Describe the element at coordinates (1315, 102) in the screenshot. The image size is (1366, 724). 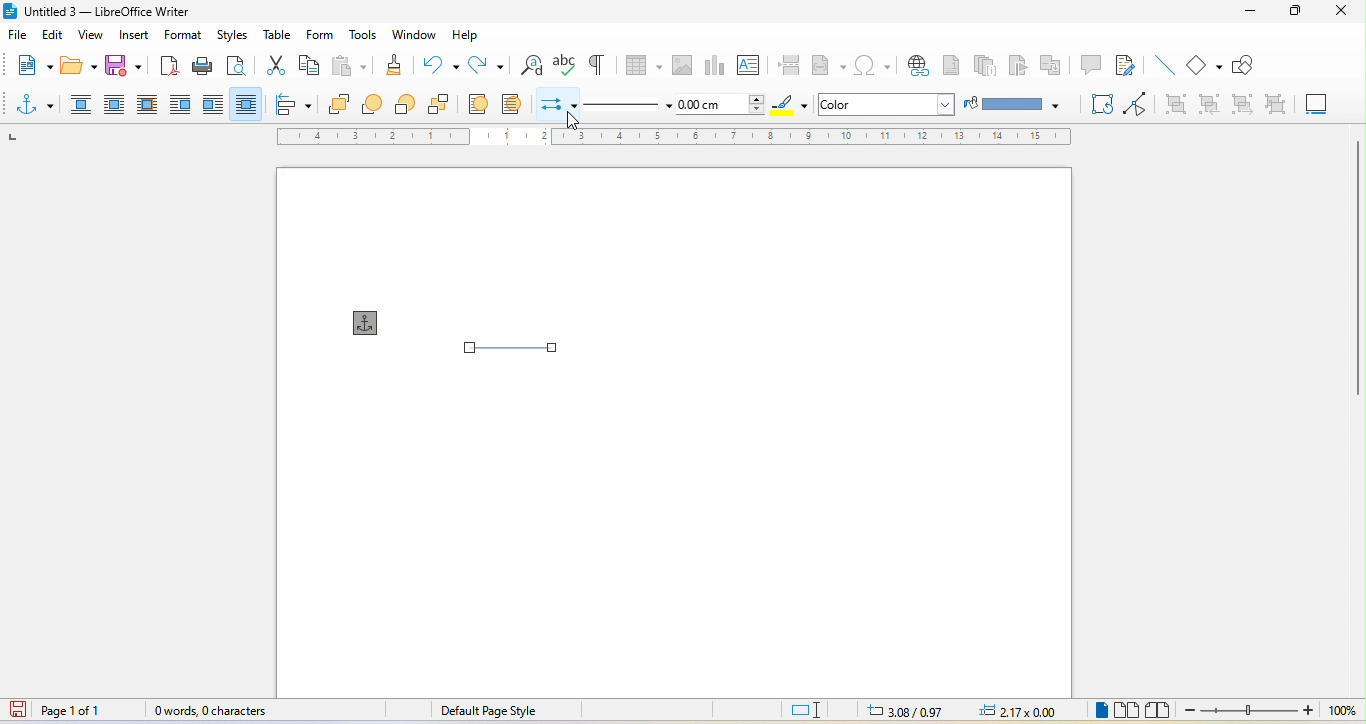
I see `insert caption` at that location.